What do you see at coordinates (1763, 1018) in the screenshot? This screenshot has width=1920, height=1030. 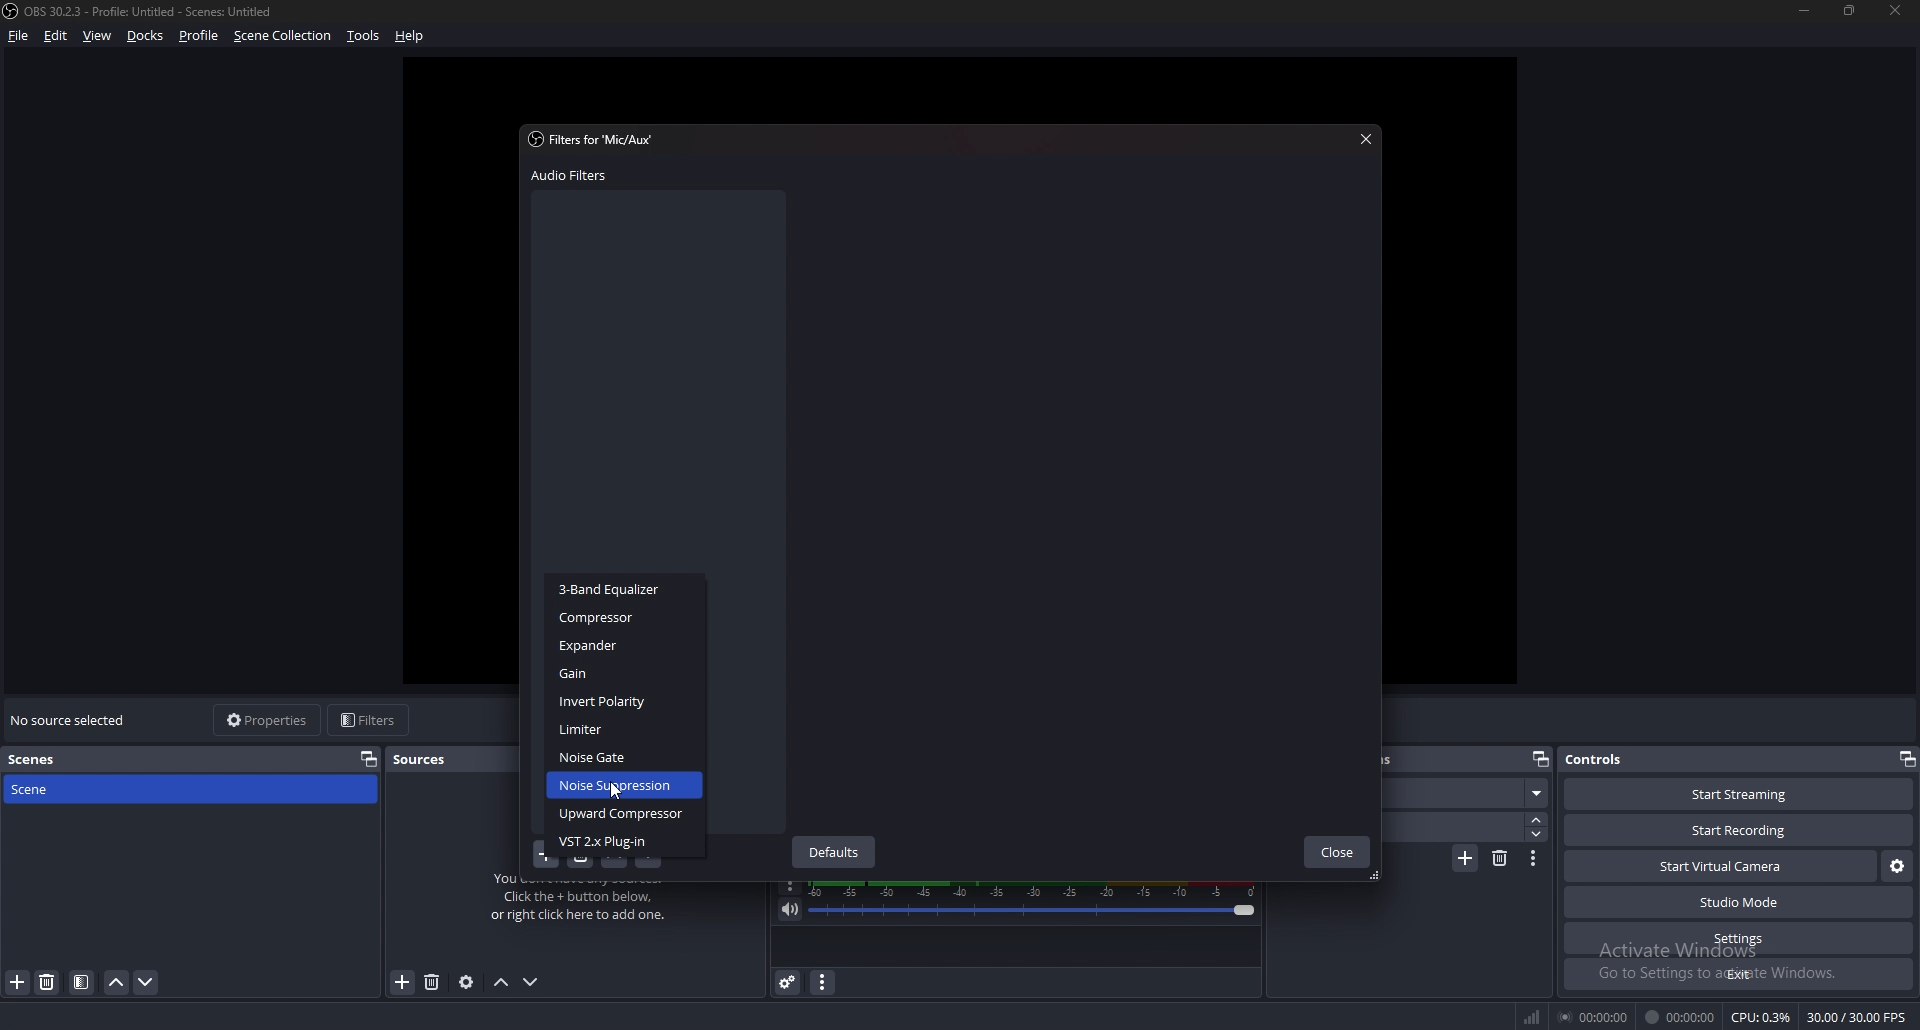 I see `CPU: 0.3%` at bounding box center [1763, 1018].